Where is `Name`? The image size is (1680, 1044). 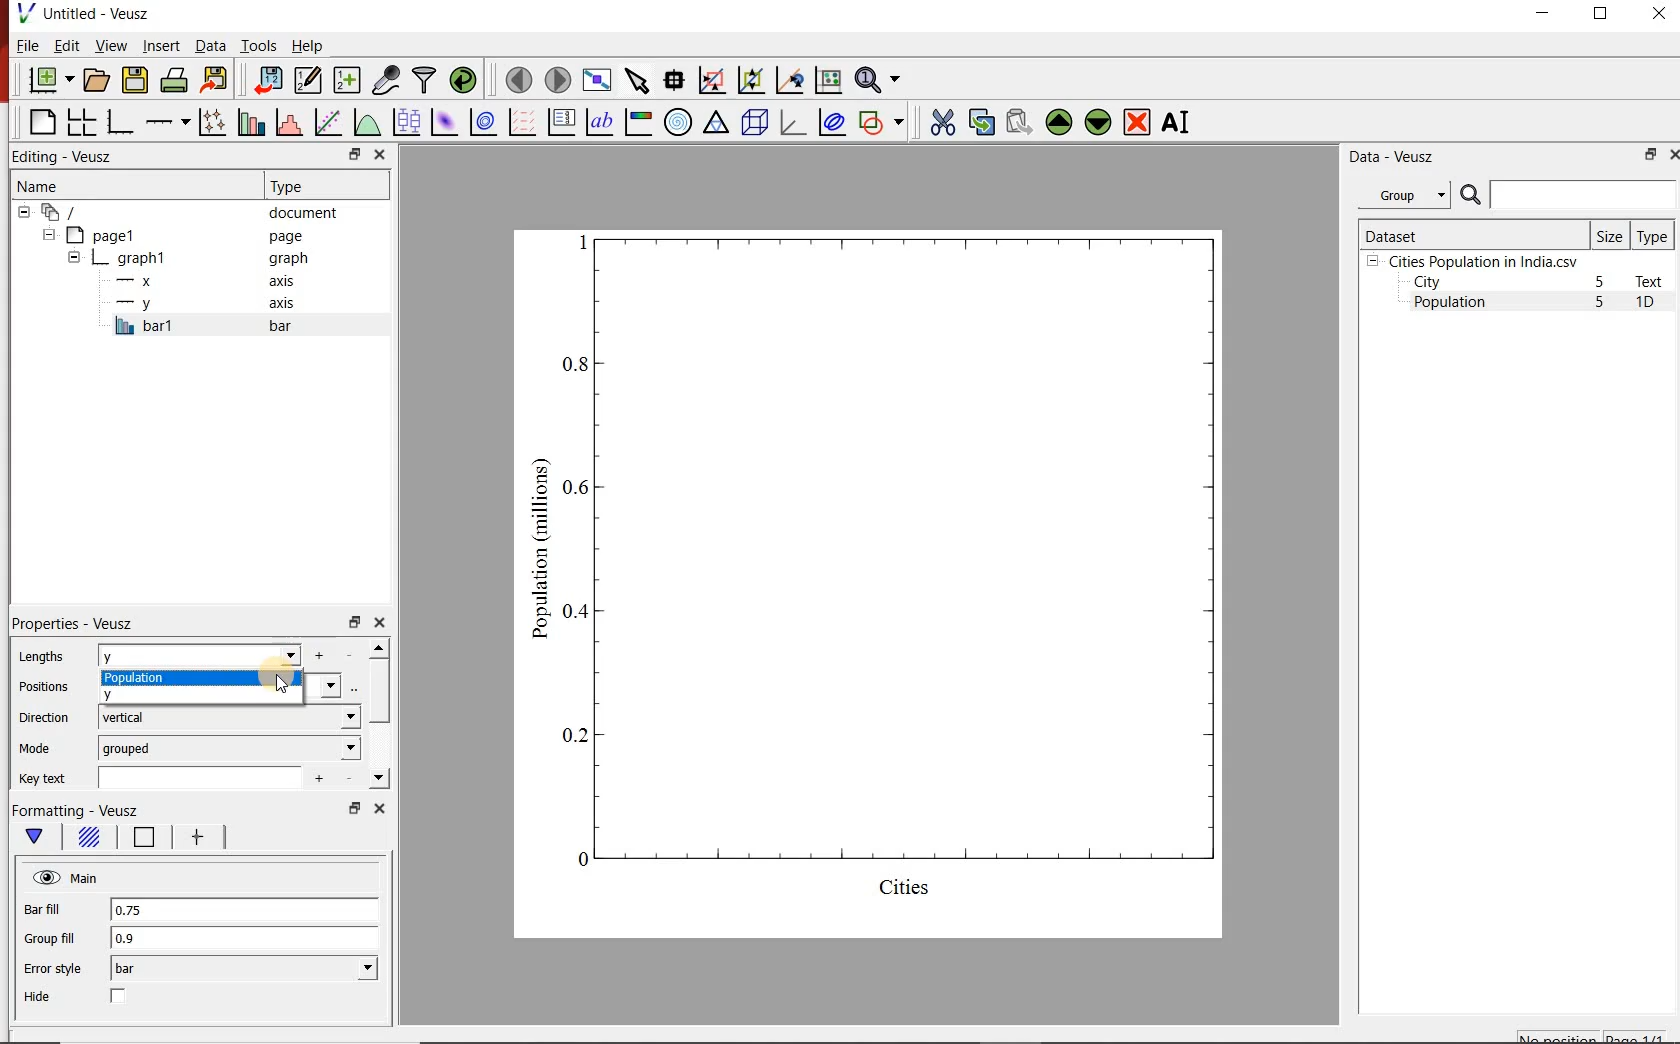 Name is located at coordinates (113, 185).